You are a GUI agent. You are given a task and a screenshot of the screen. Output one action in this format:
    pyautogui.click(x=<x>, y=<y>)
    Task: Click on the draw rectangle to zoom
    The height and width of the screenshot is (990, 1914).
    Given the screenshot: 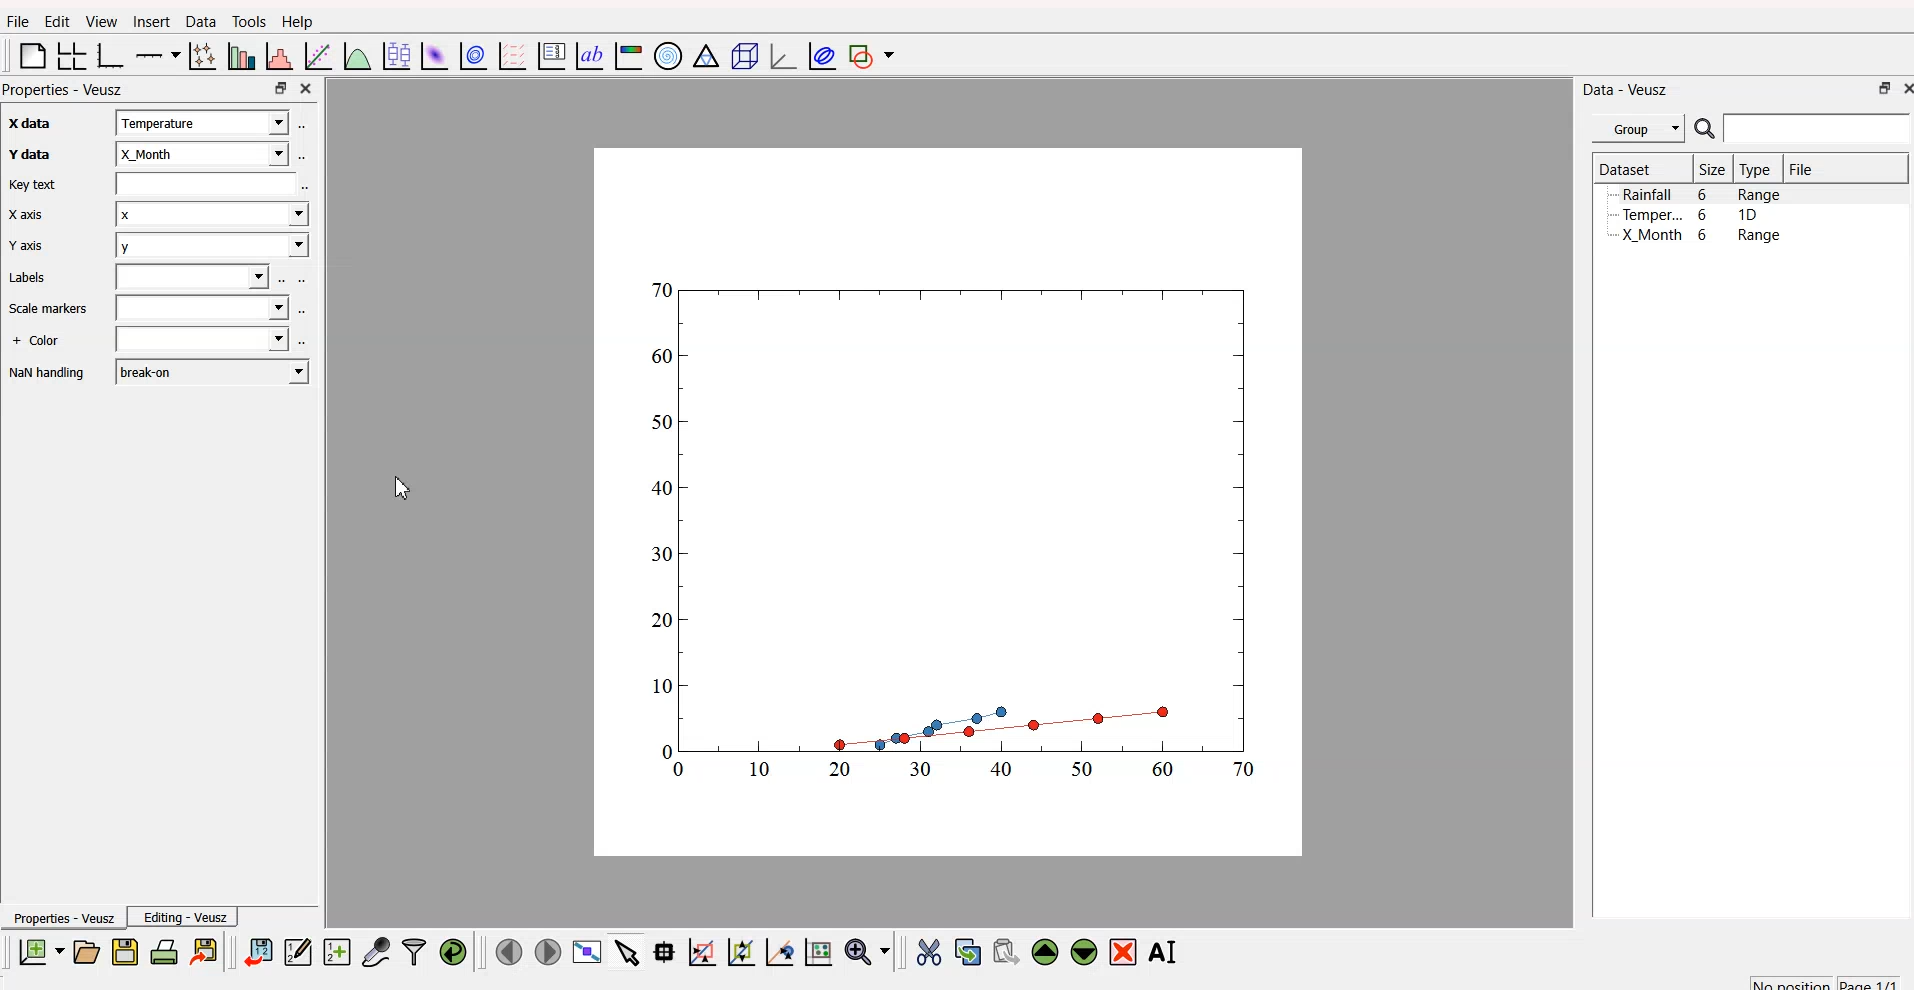 What is the action you would take?
    pyautogui.click(x=702, y=951)
    